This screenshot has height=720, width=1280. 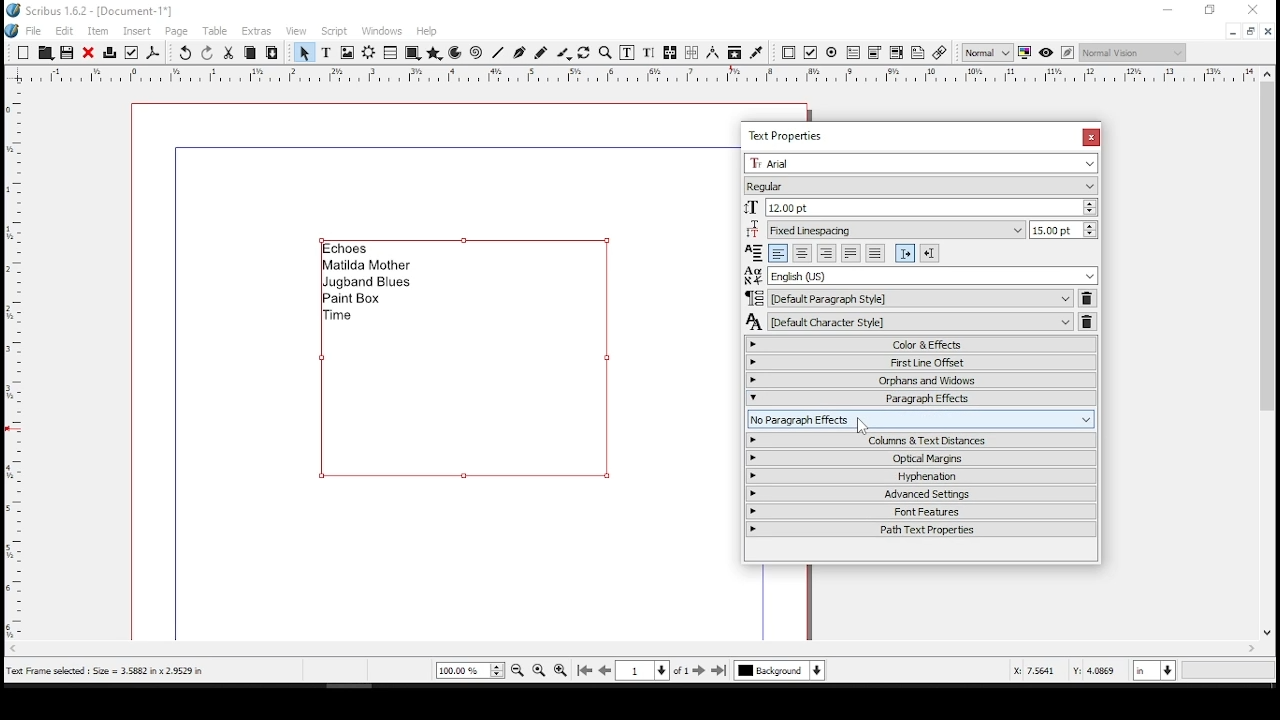 I want to click on character style, so click(x=909, y=322).